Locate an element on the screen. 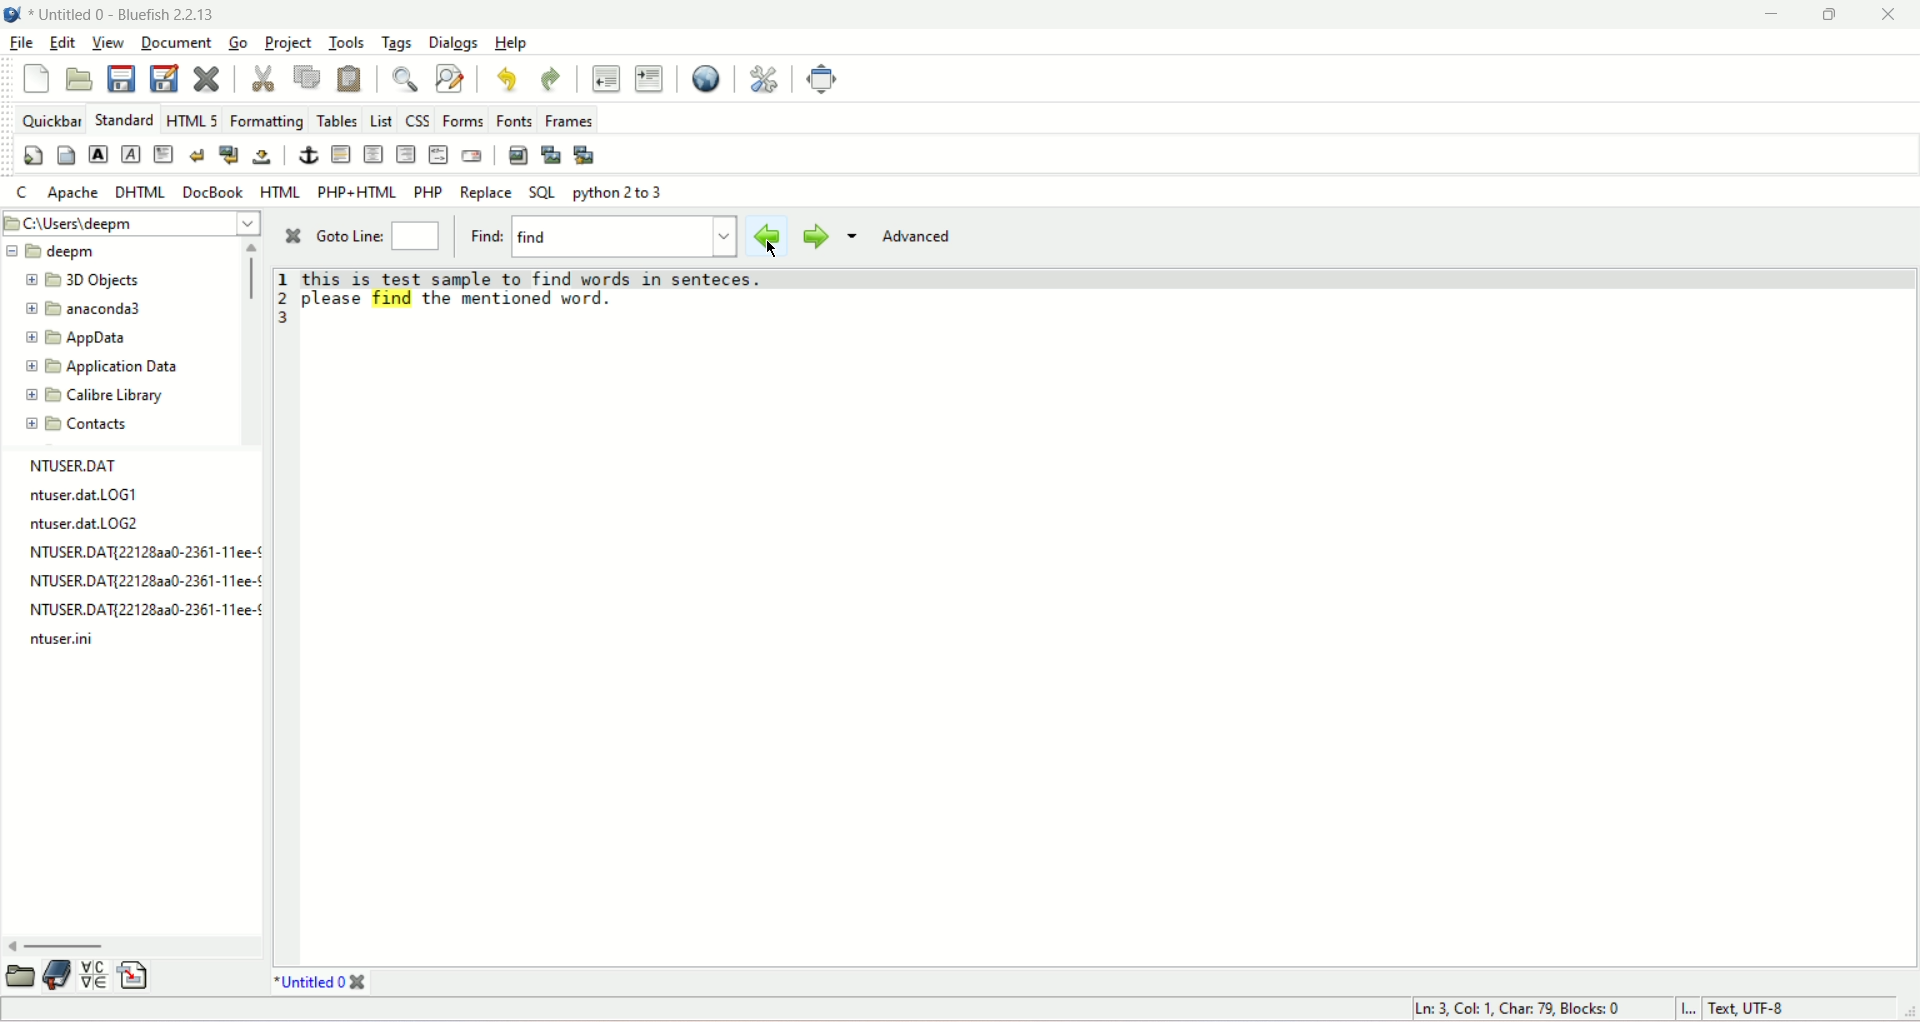 Image resolution: width=1920 pixels, height=1022 pixels. insert thumbnail is located at coordinates (550, 155).